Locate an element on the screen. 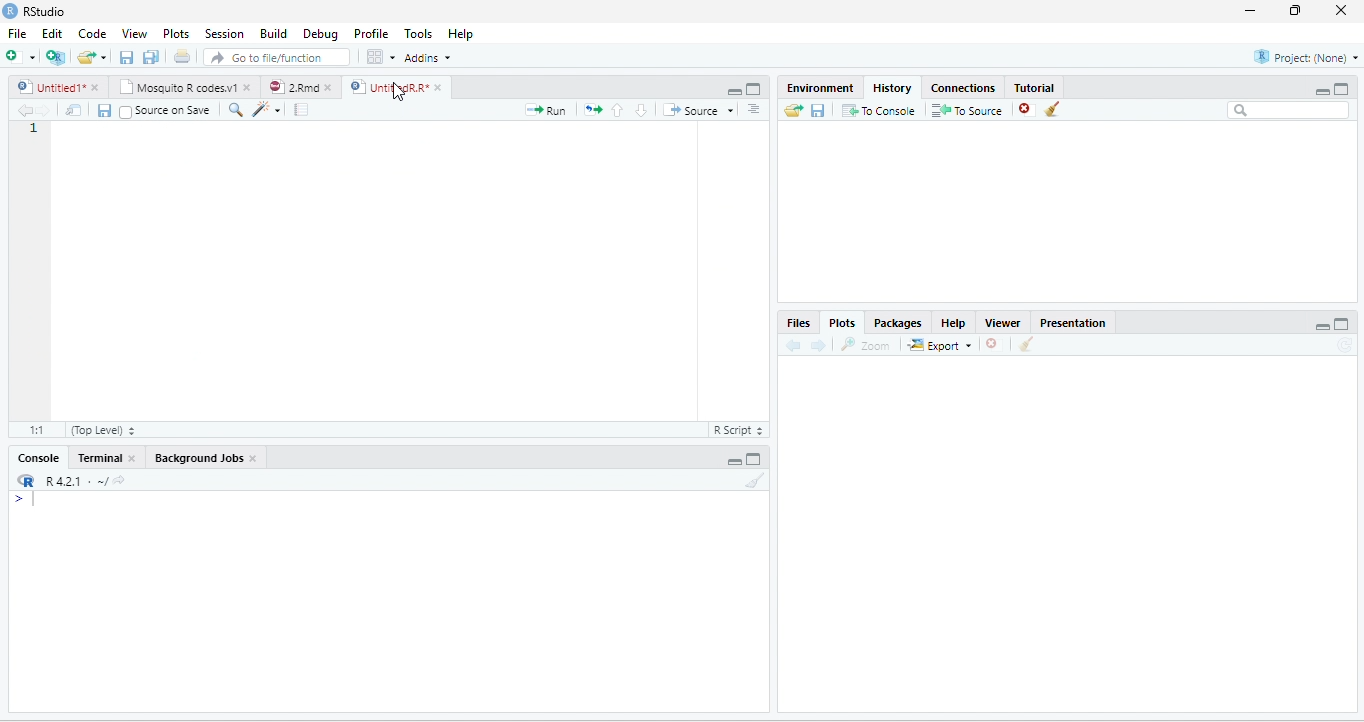  Search bar is located at coordinates (1288, 111).